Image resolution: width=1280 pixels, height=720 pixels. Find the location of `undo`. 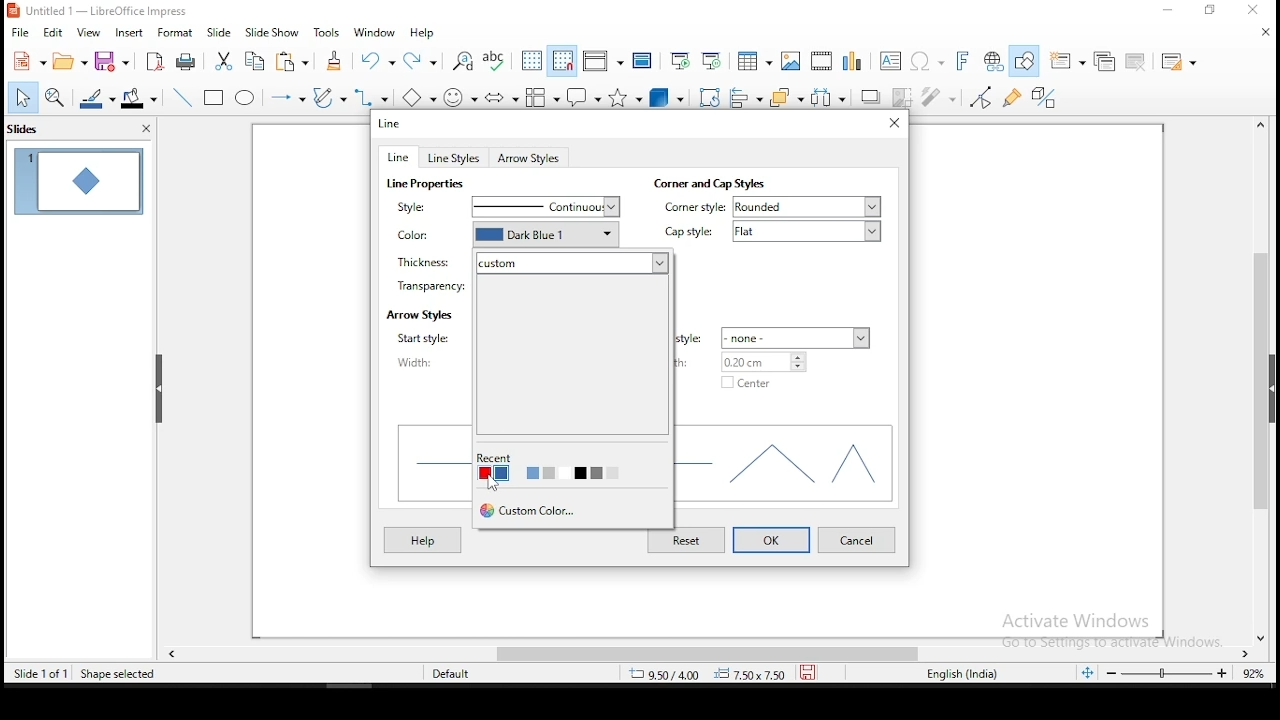

undo is located at coordinates (378, 60).